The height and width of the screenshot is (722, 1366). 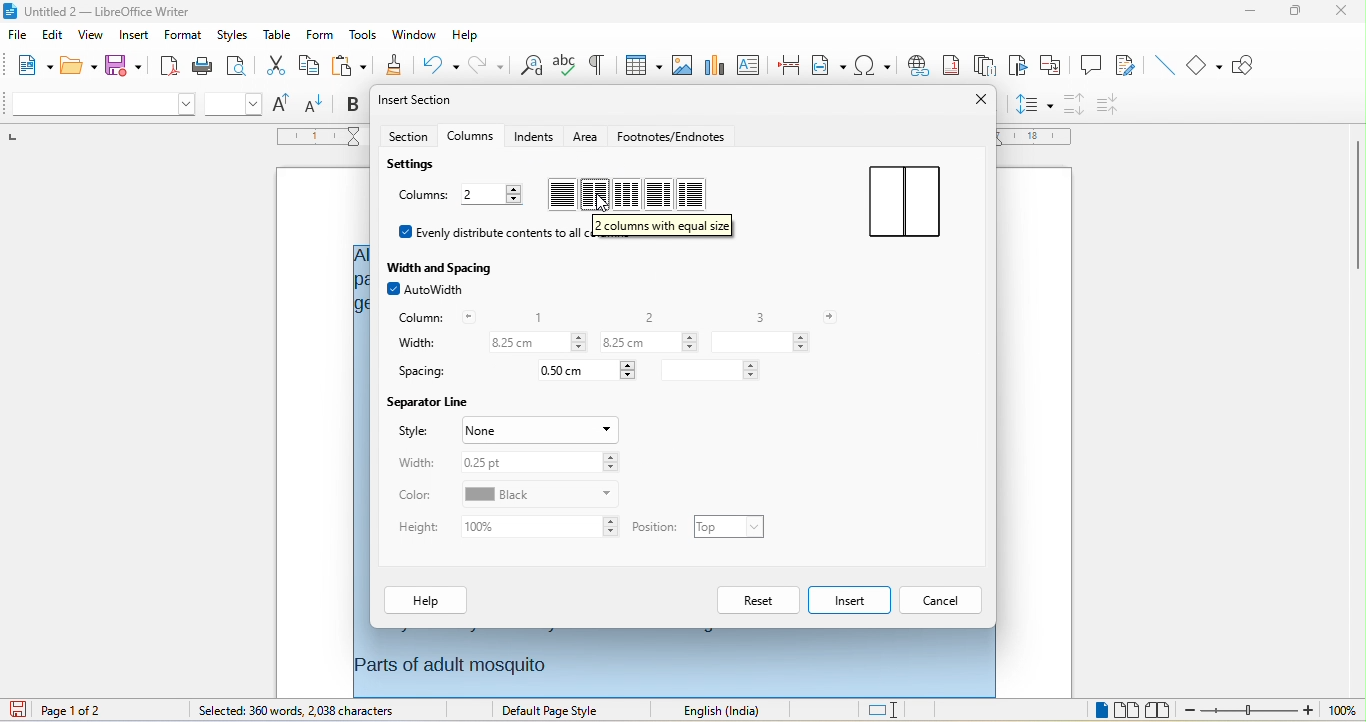 What do you see at coordinates (1126, 710) in the screenshot?
I see `multiple page view` at bounding box center [1126, 710].